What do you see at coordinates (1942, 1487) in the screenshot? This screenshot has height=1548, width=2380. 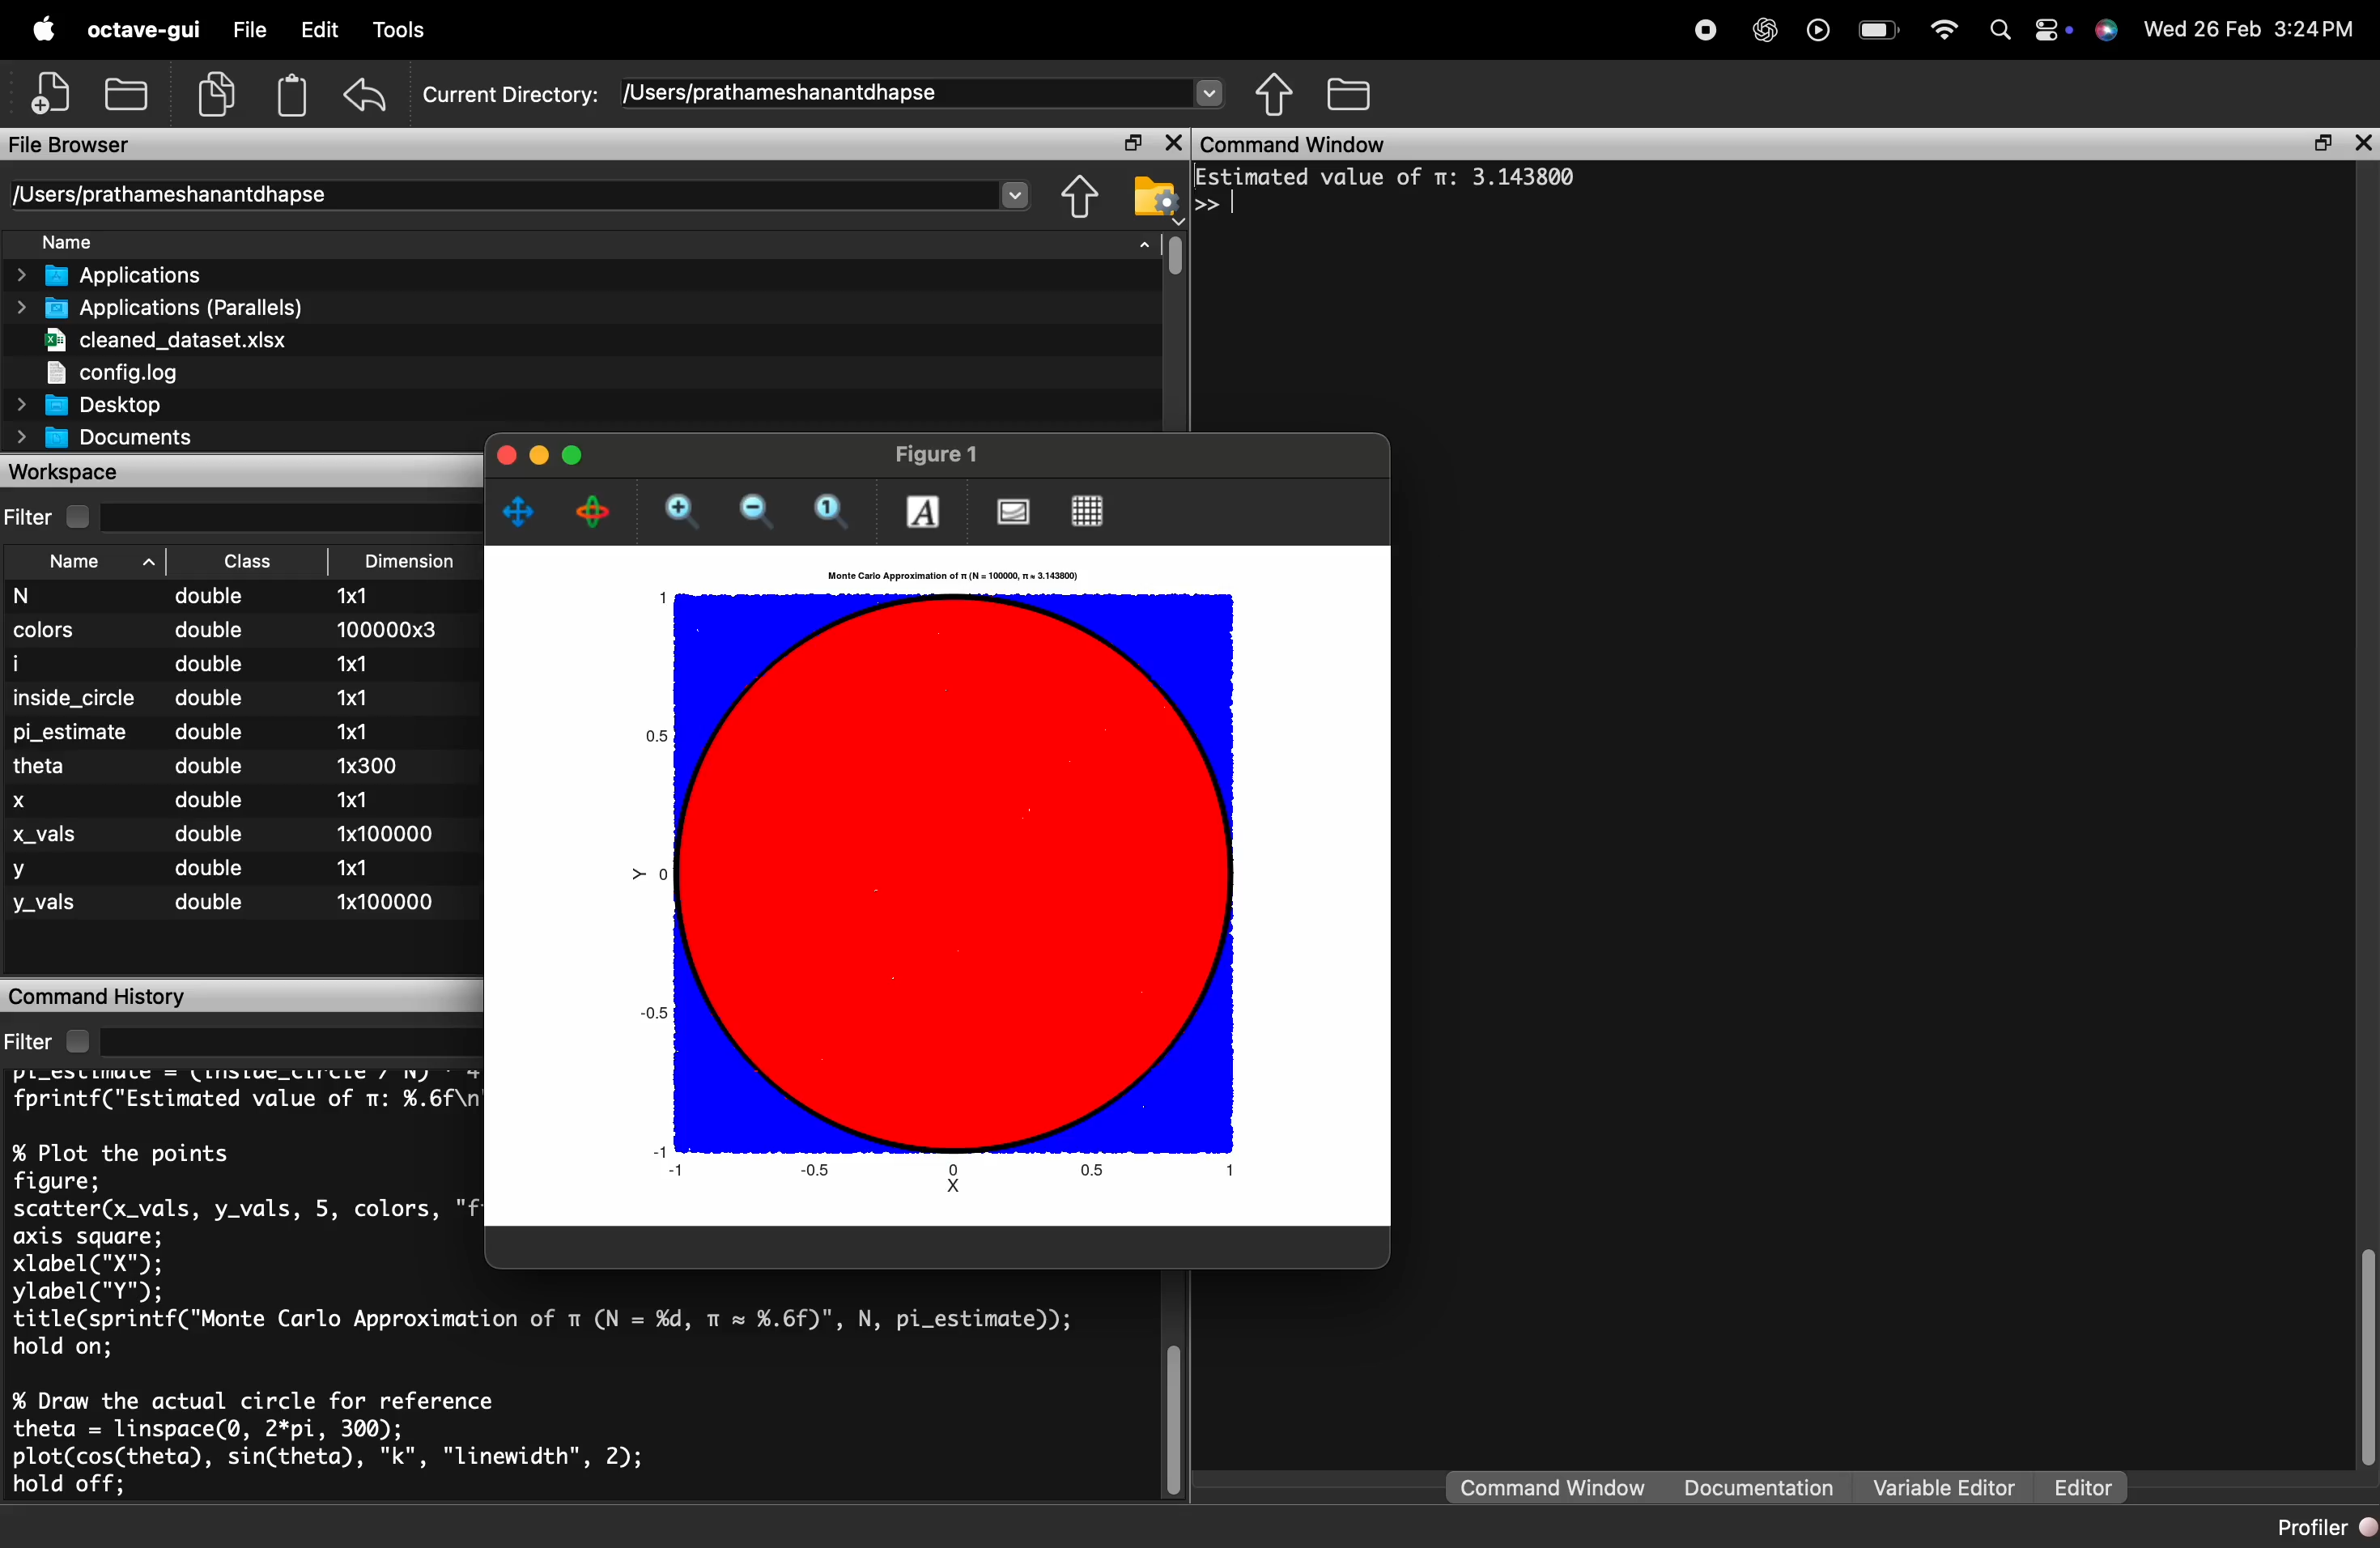 I see `Variable Editor` at bounding box center [1942, 1487].